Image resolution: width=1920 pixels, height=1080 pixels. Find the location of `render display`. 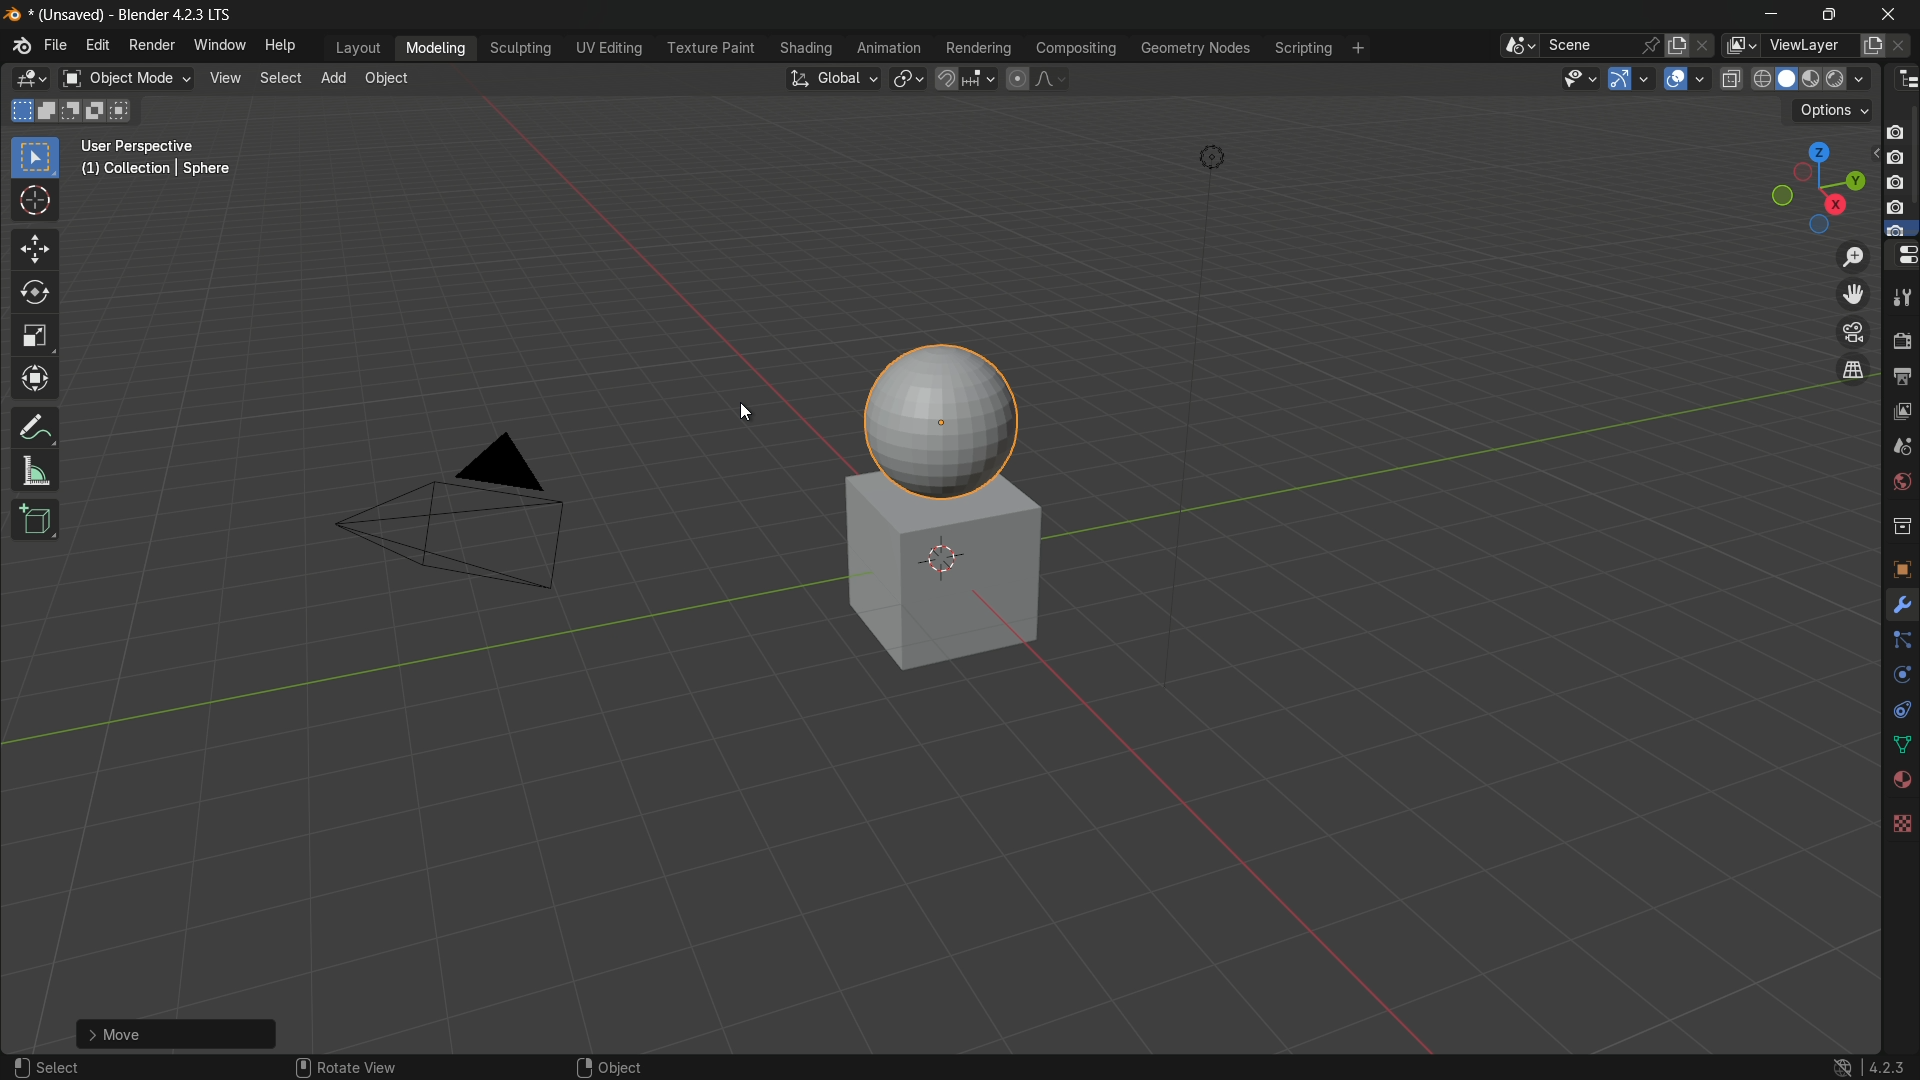

render display is located at coordinates (1848, 77).